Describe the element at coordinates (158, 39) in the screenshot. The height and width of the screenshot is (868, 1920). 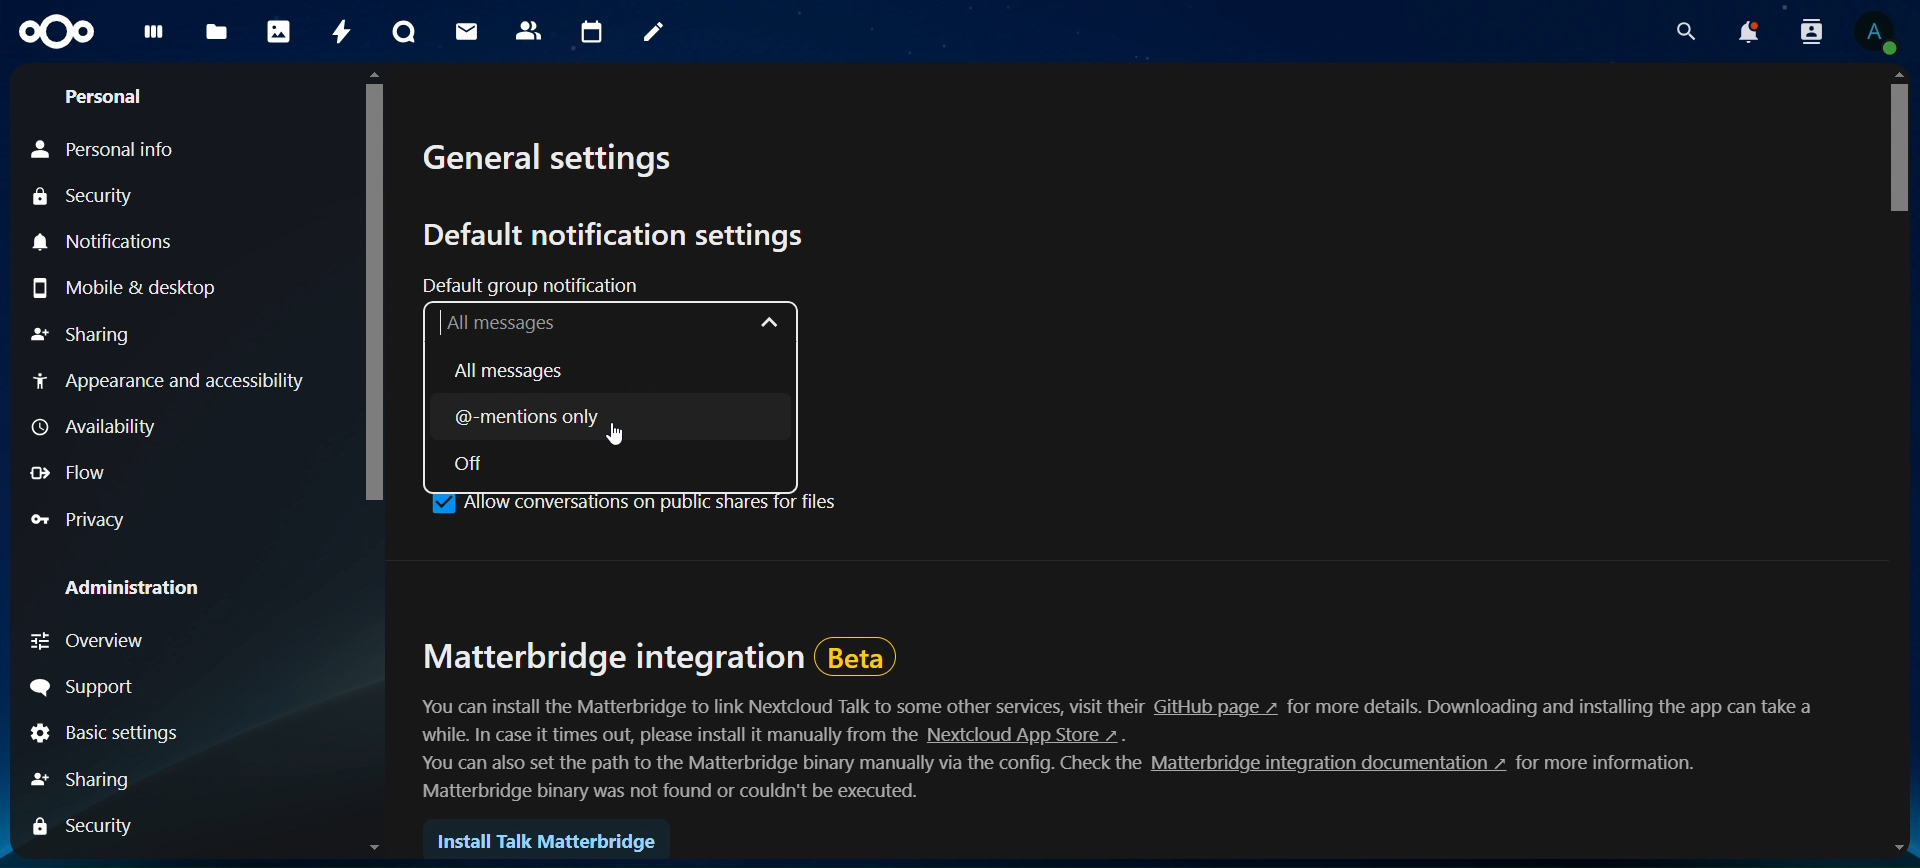
I see `files` at that location.